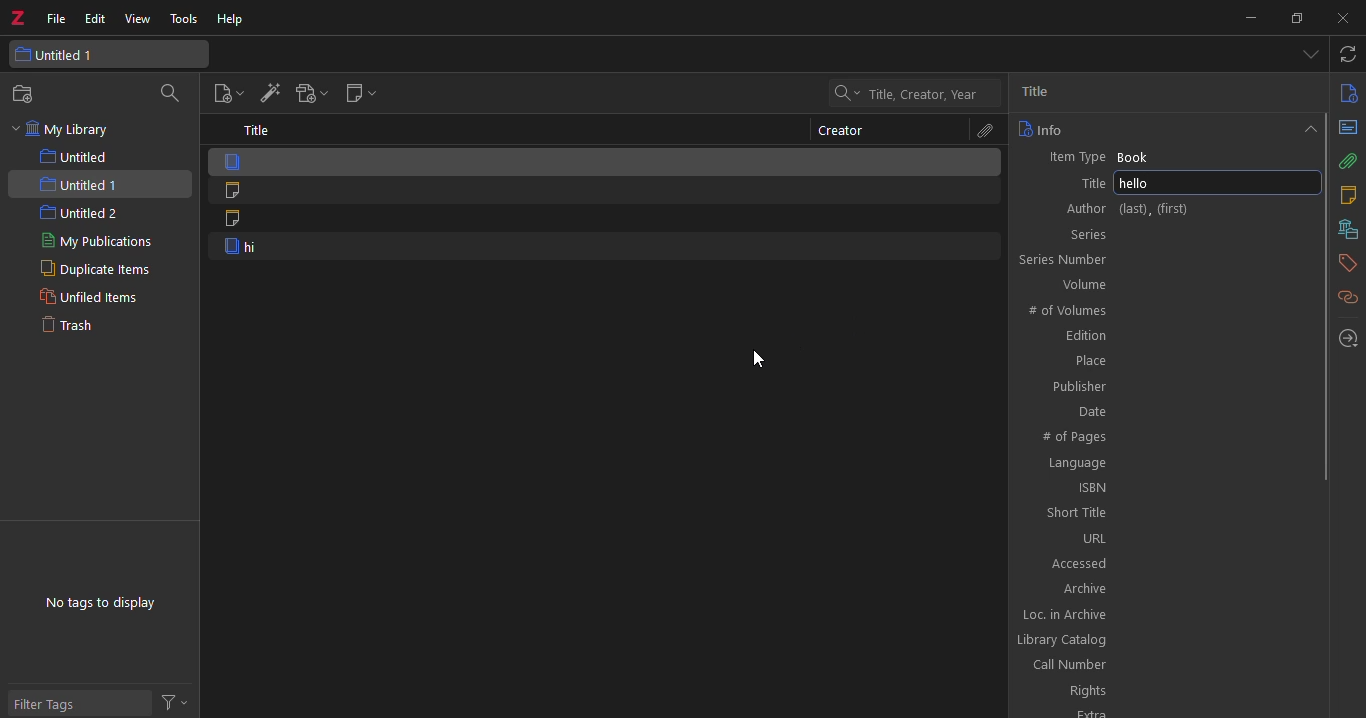 The width and height of the screenshot is (1366, 718). Describe the element at coordinates (258, 130) in the screenshot. I see `title` at that location.